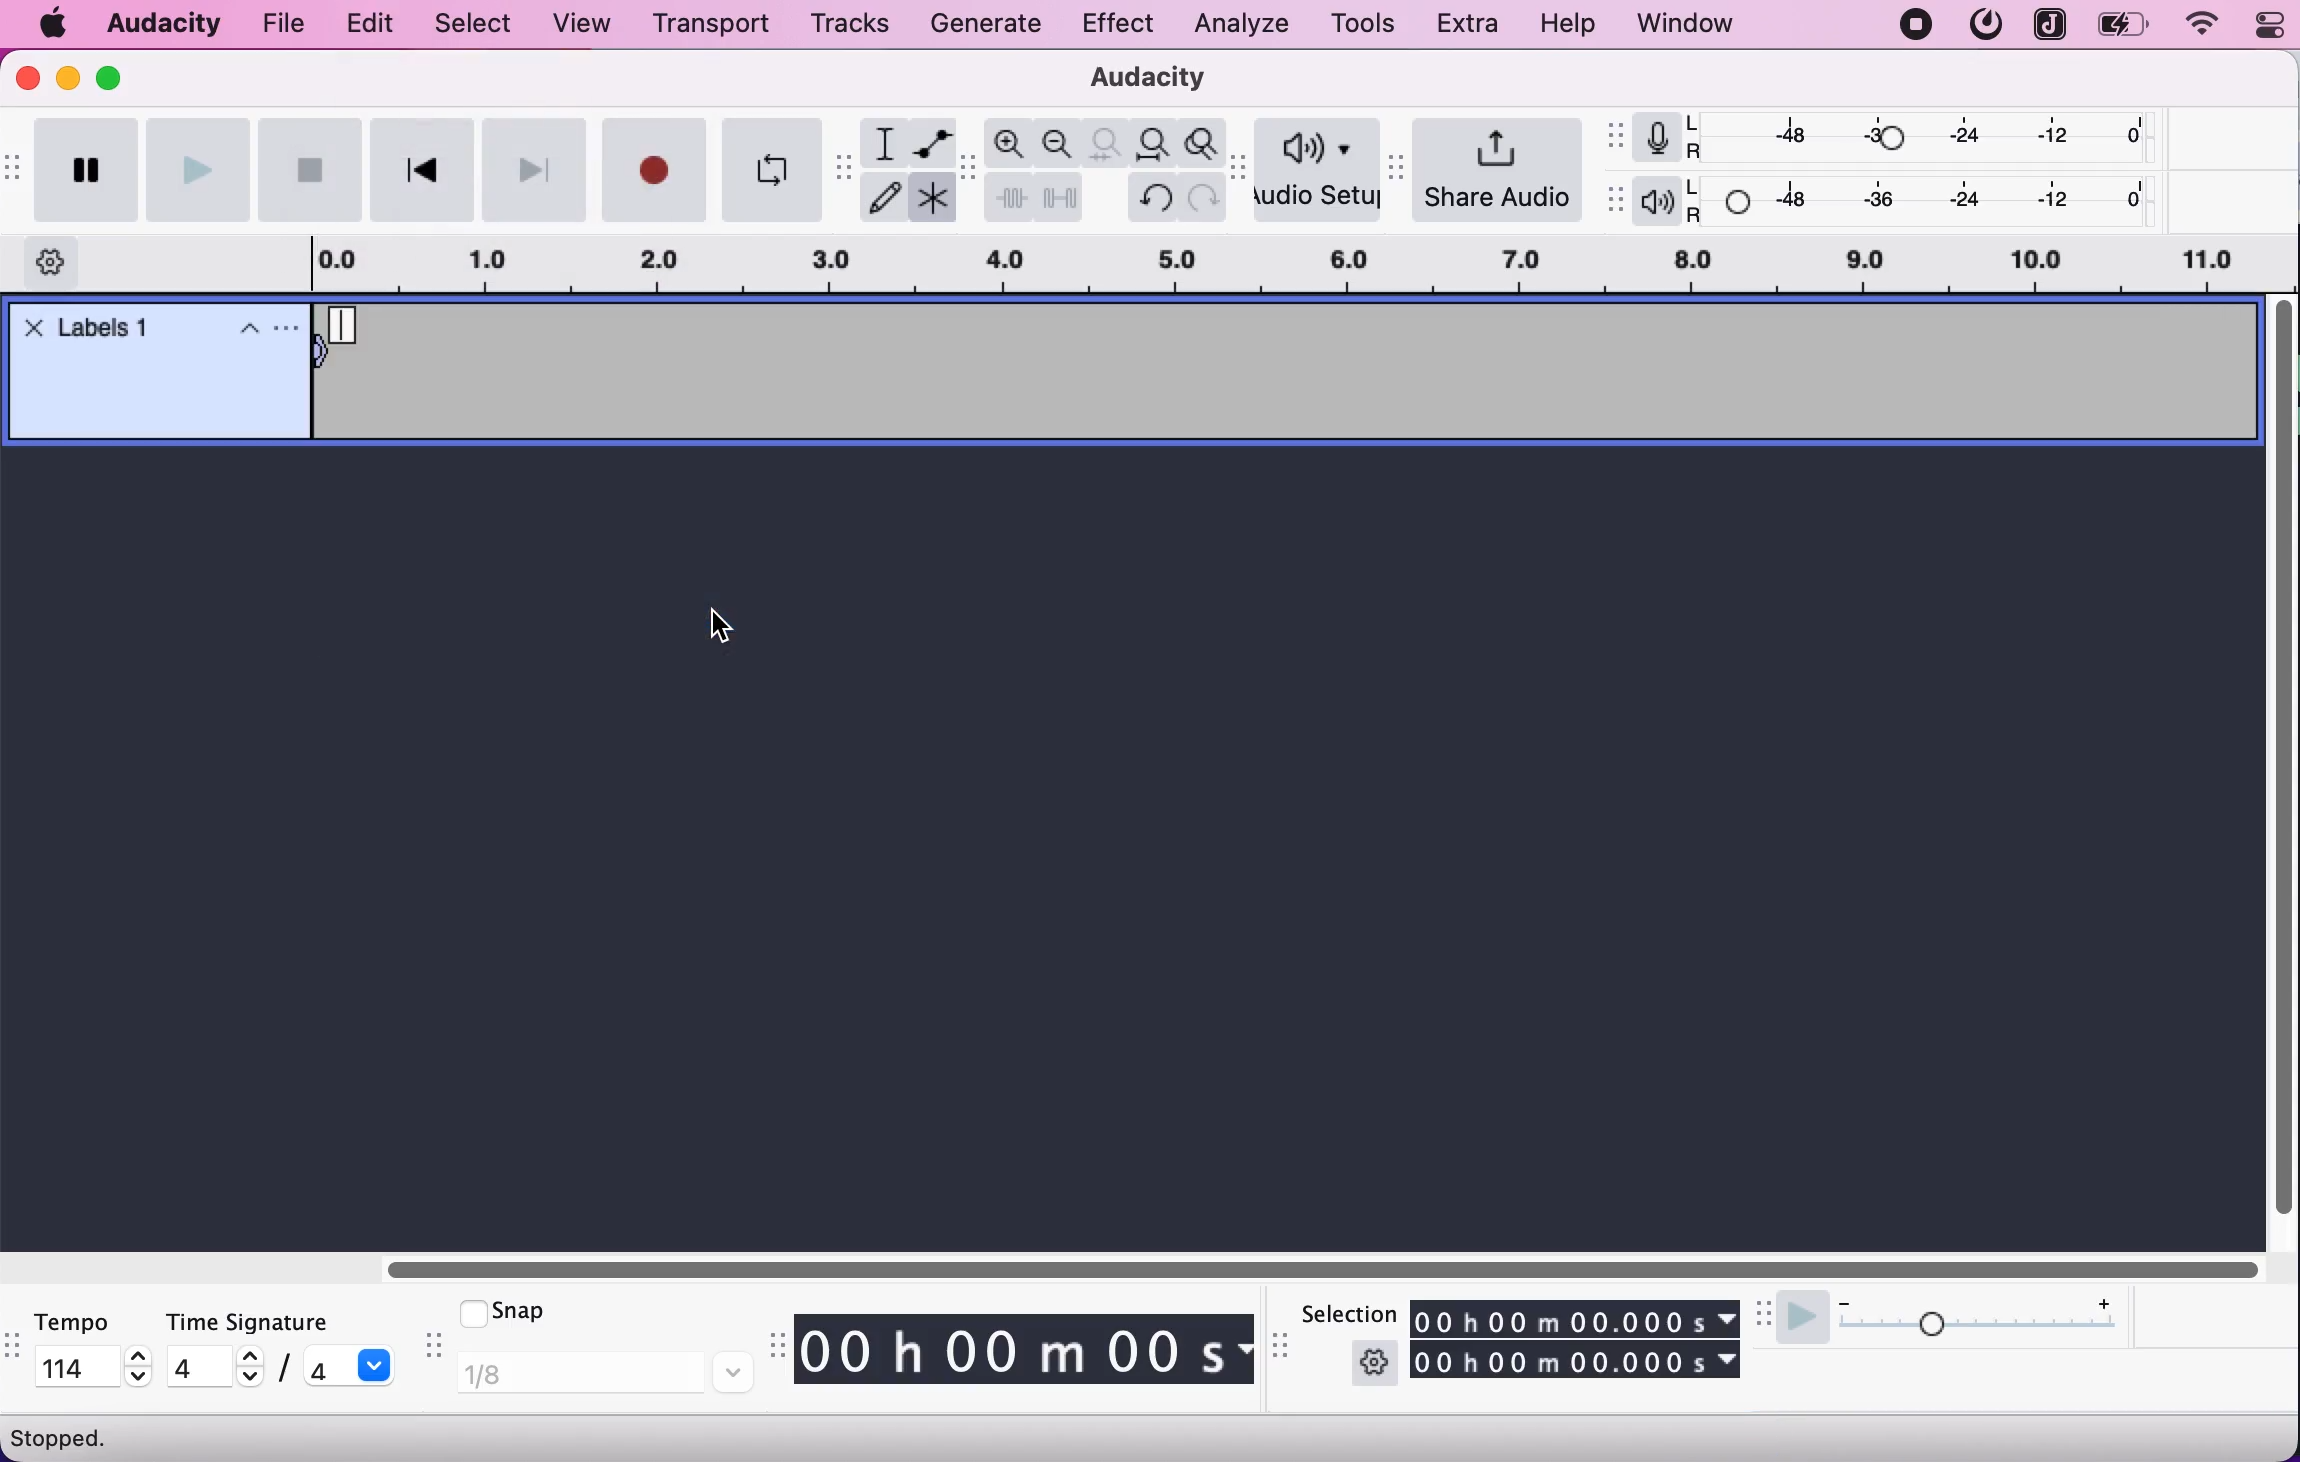 The height and width of the screenshot is (1462, 2300). What do you see at coordinates (969, 169) in the screenshot?
I see `audacity edit tool bar` at bounding box center [969, 169].